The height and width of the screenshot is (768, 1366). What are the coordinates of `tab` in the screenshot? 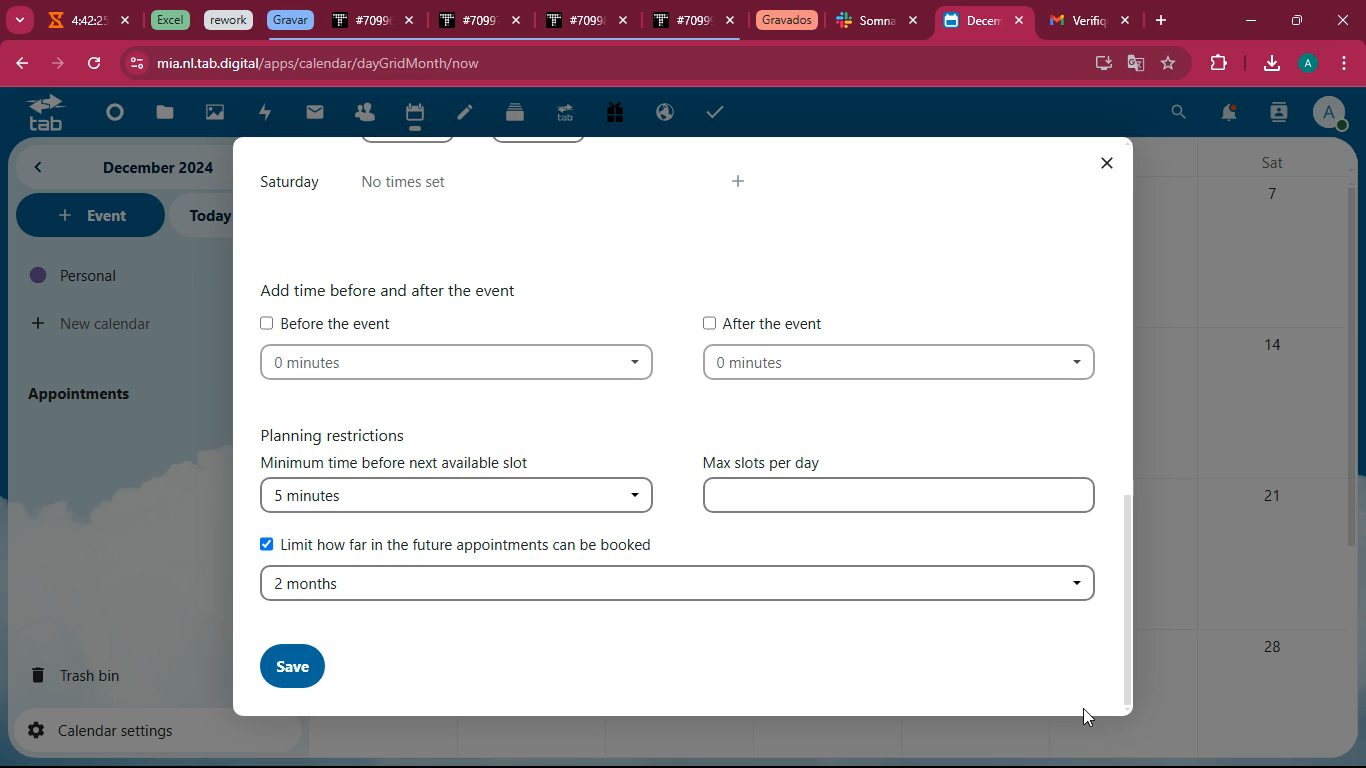 It's located at (360, 24).